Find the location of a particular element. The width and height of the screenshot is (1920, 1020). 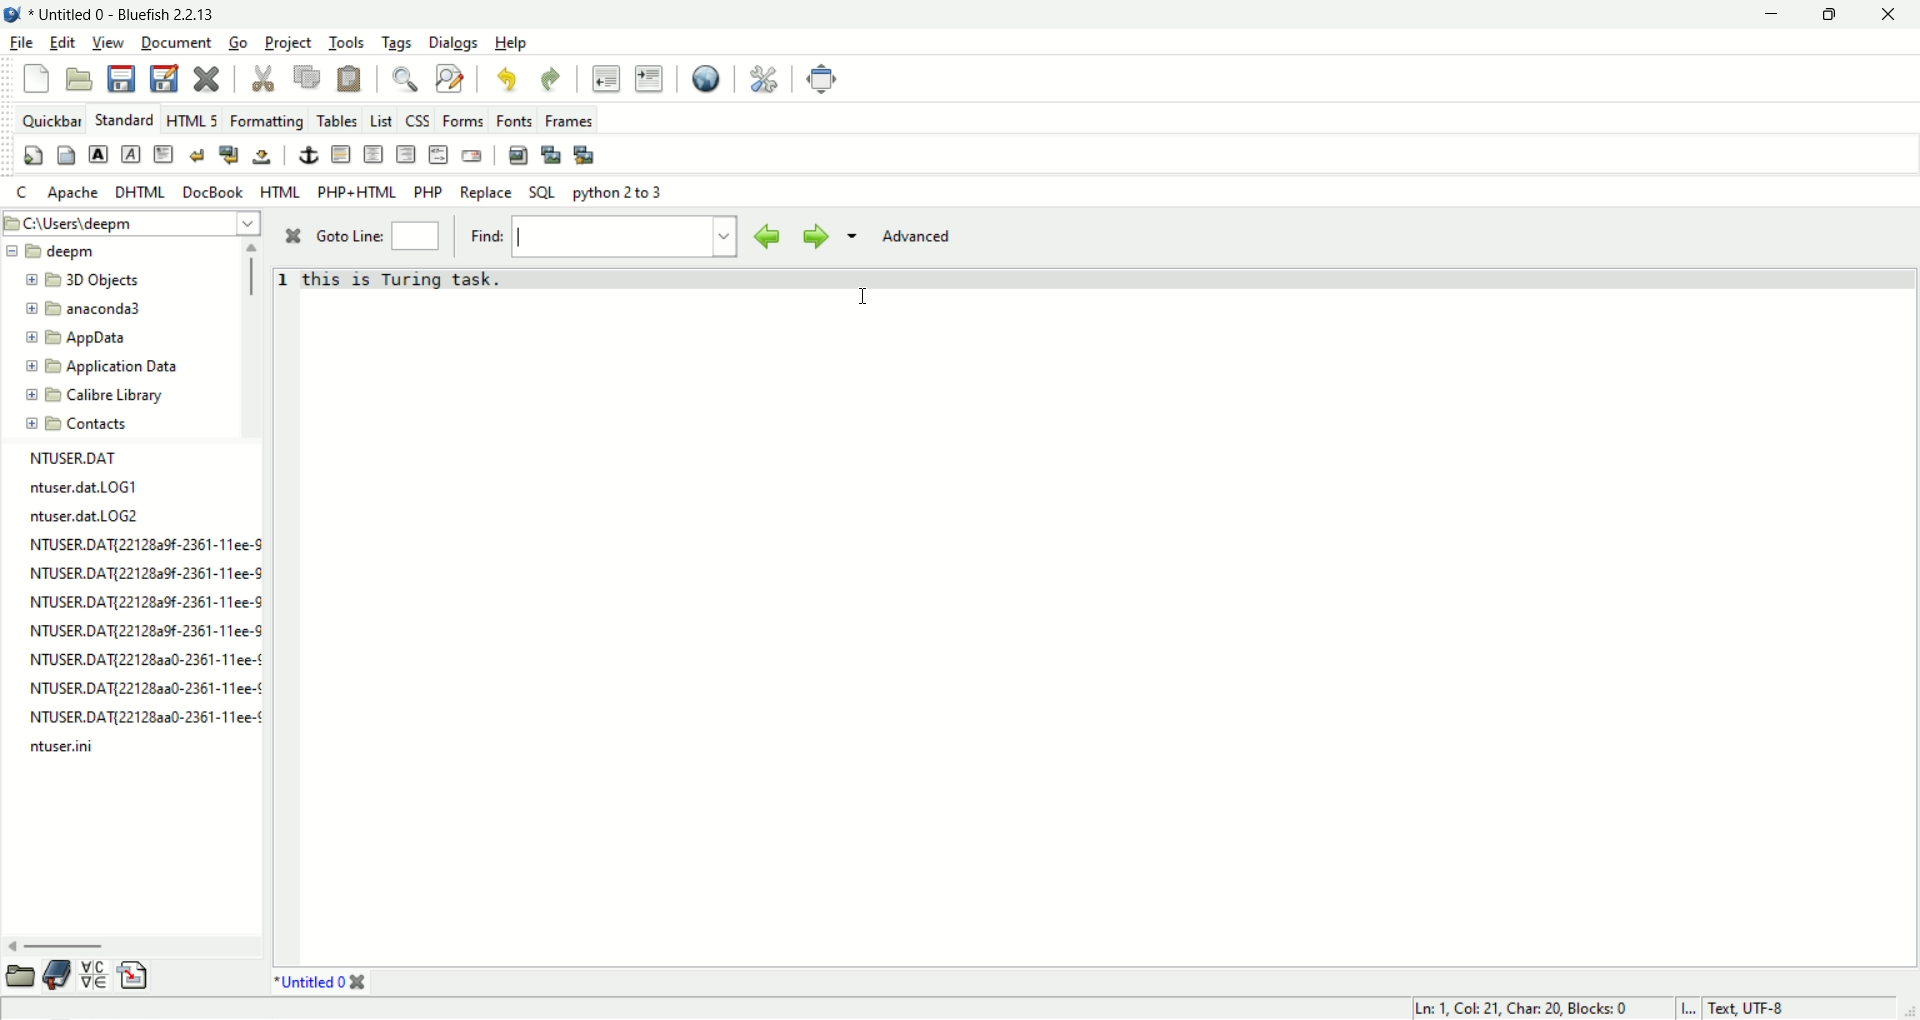

close is located at coordinates (358, 983).